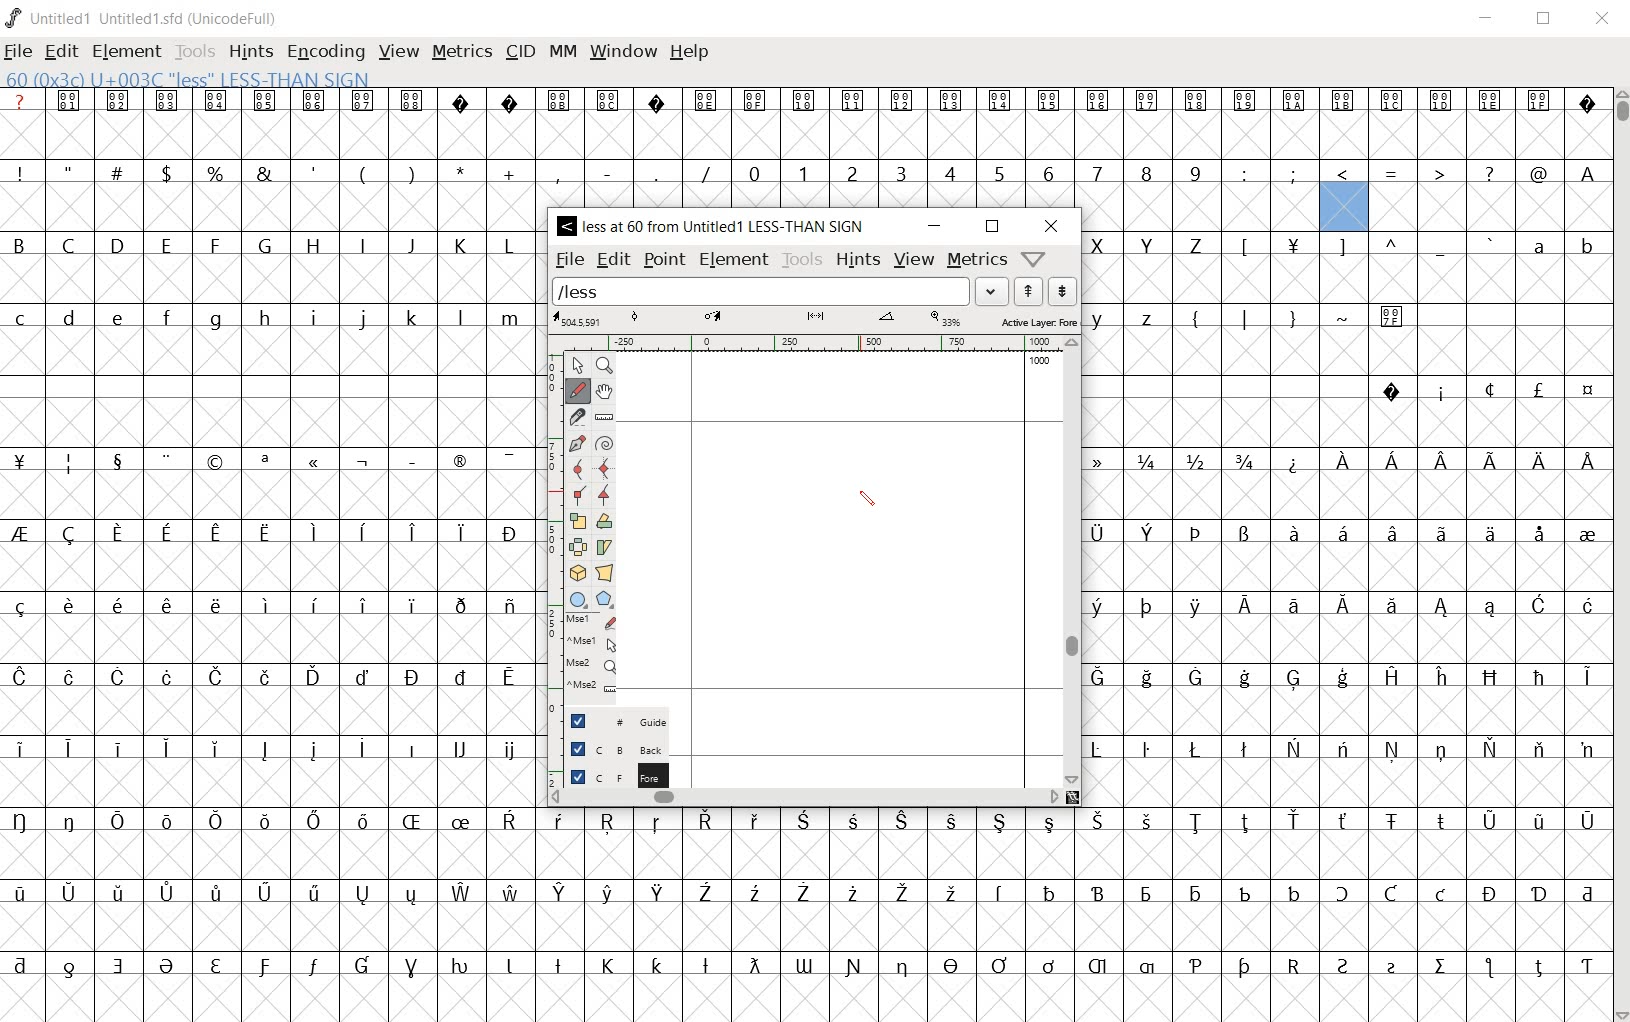  What do you see at coordinates (577, 573) in the screenshot?
I see `rotate the selection in 3D and project back to plane` at bounding box center [577, 573].